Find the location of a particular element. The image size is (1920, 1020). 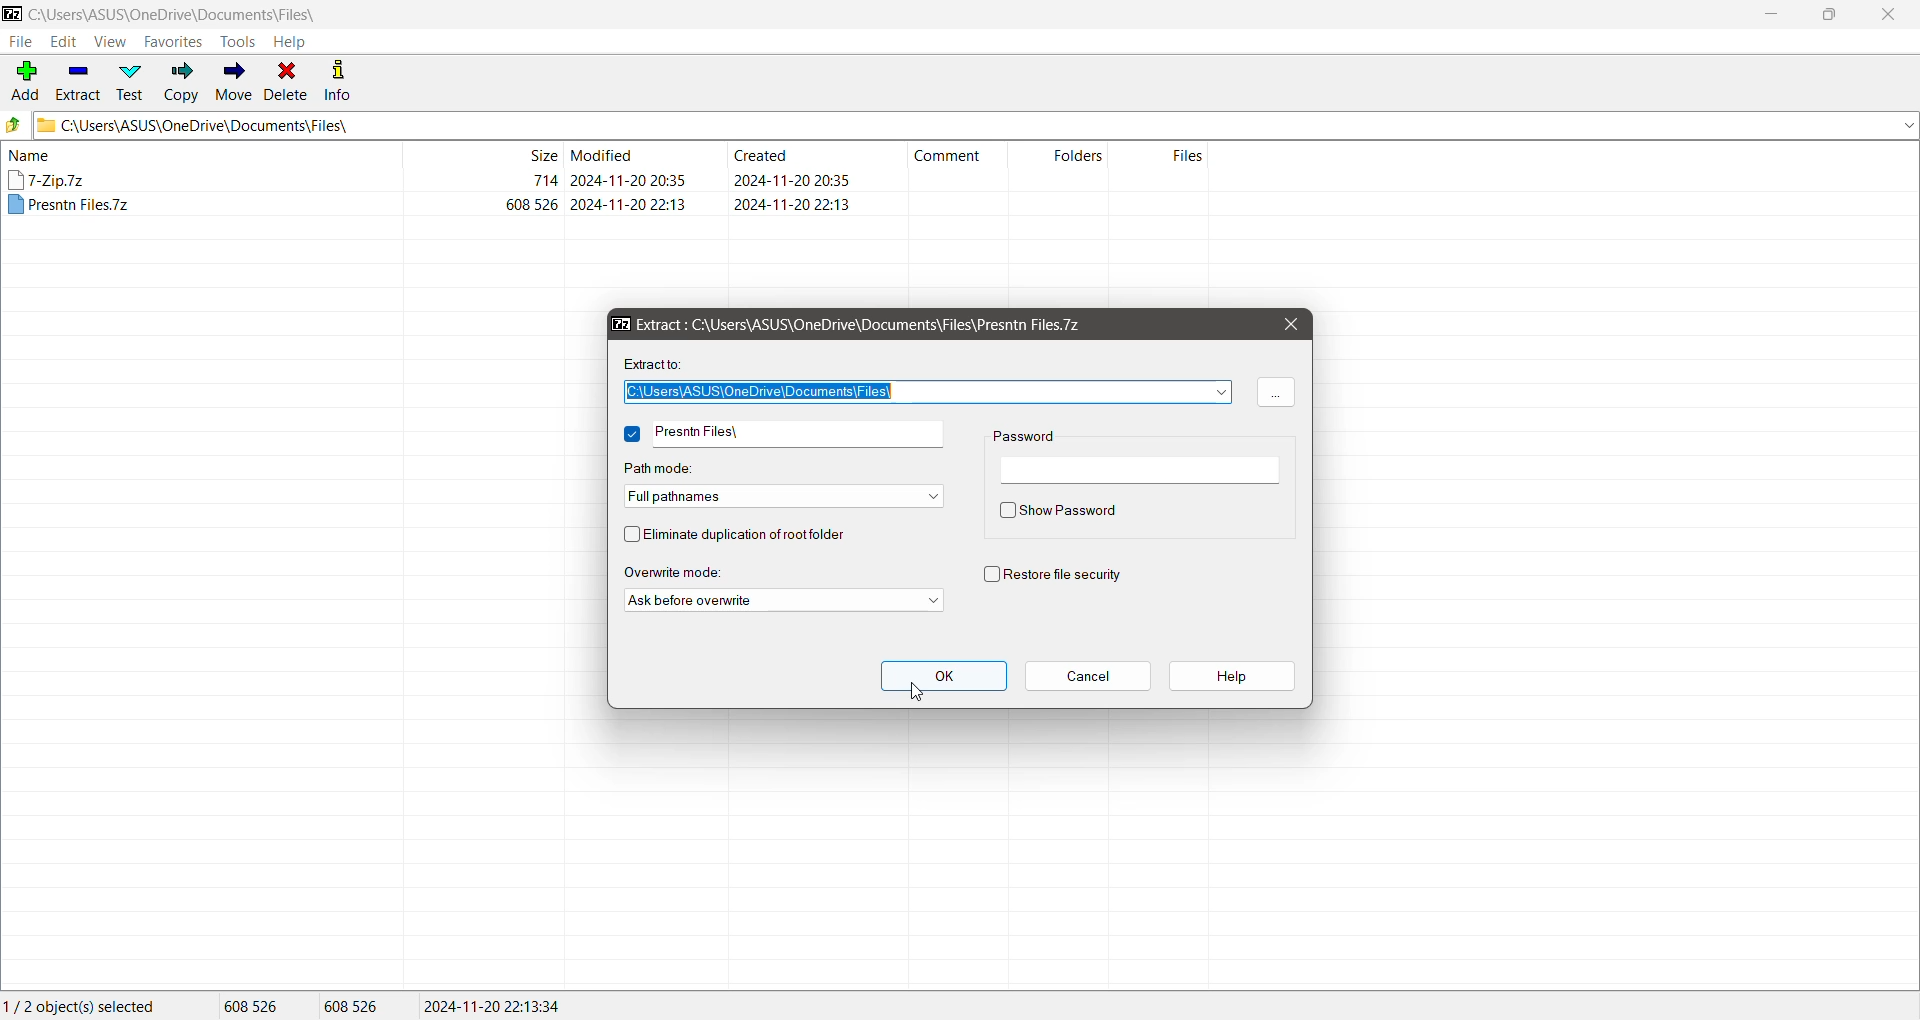

Restore file security - click to enabe/disable is located at coordinates (1064, 573).